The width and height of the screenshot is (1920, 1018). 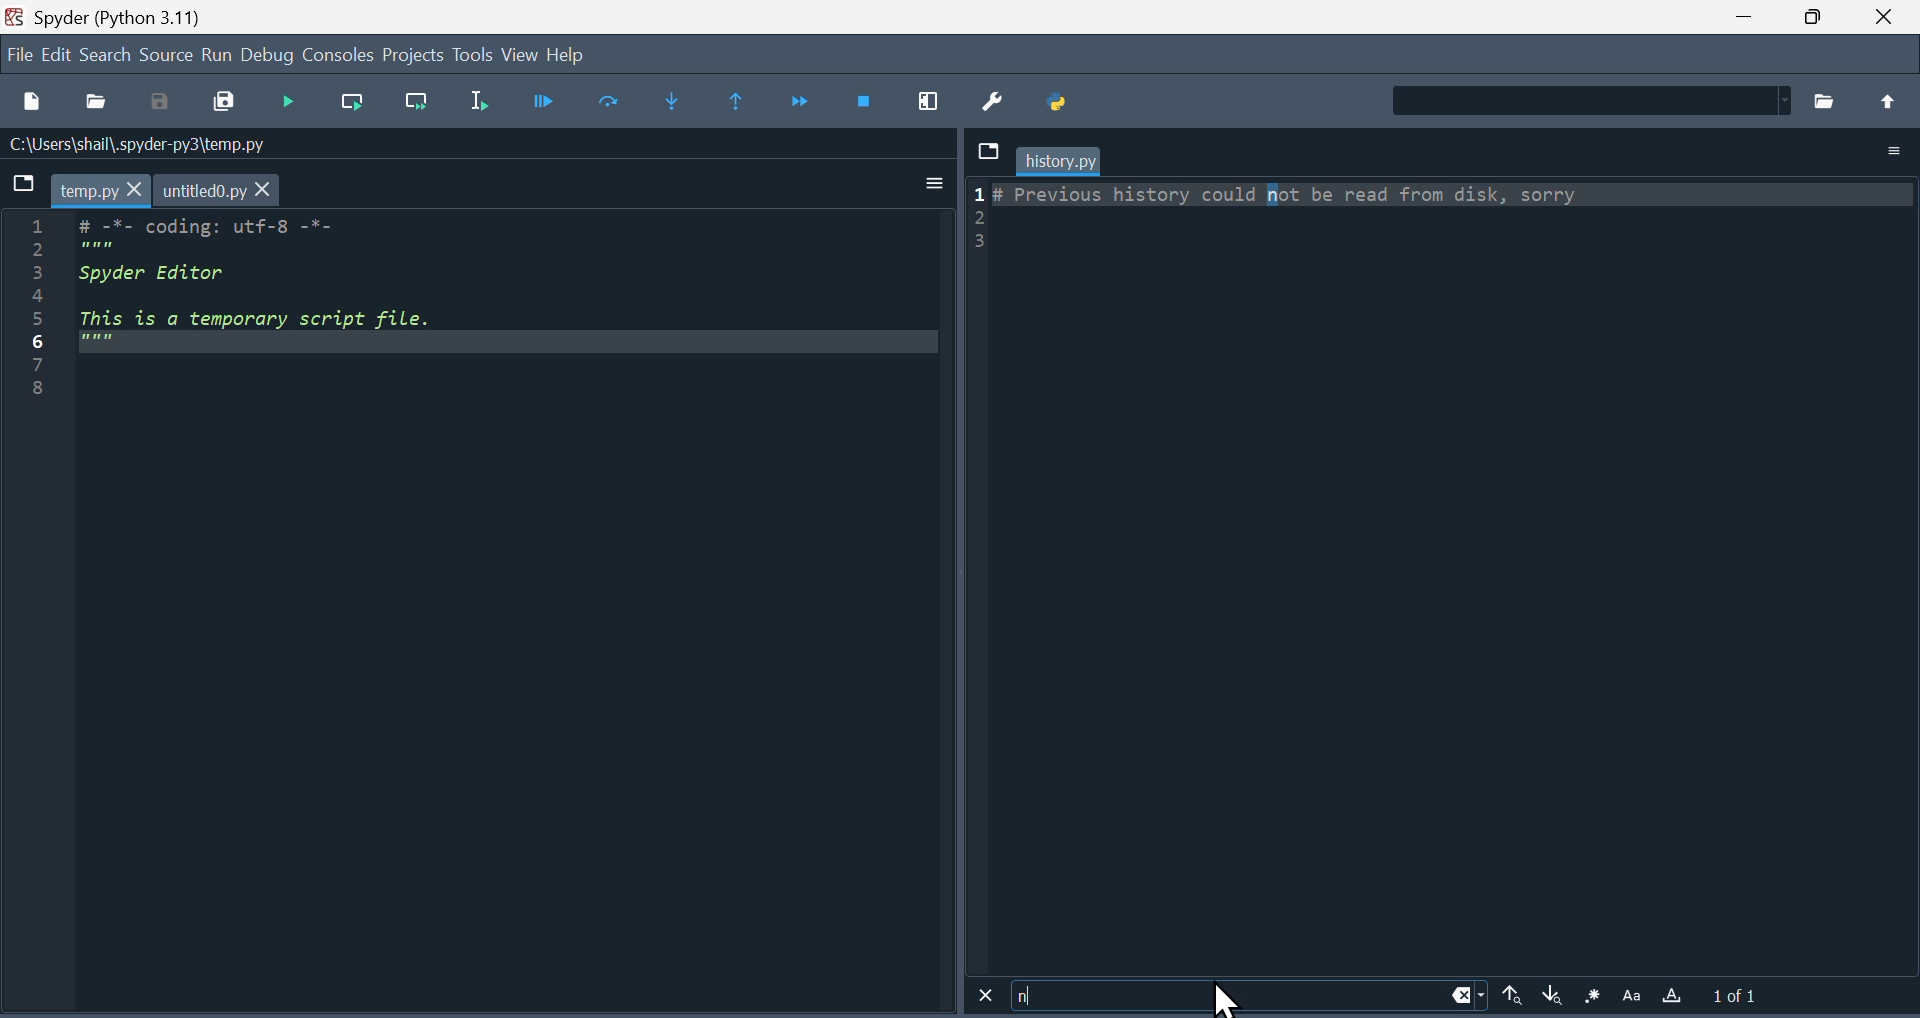 What do you see at coordinates (986, 149) in the screenshot?
I see `Dropdown` at bounding box center [986, 149].